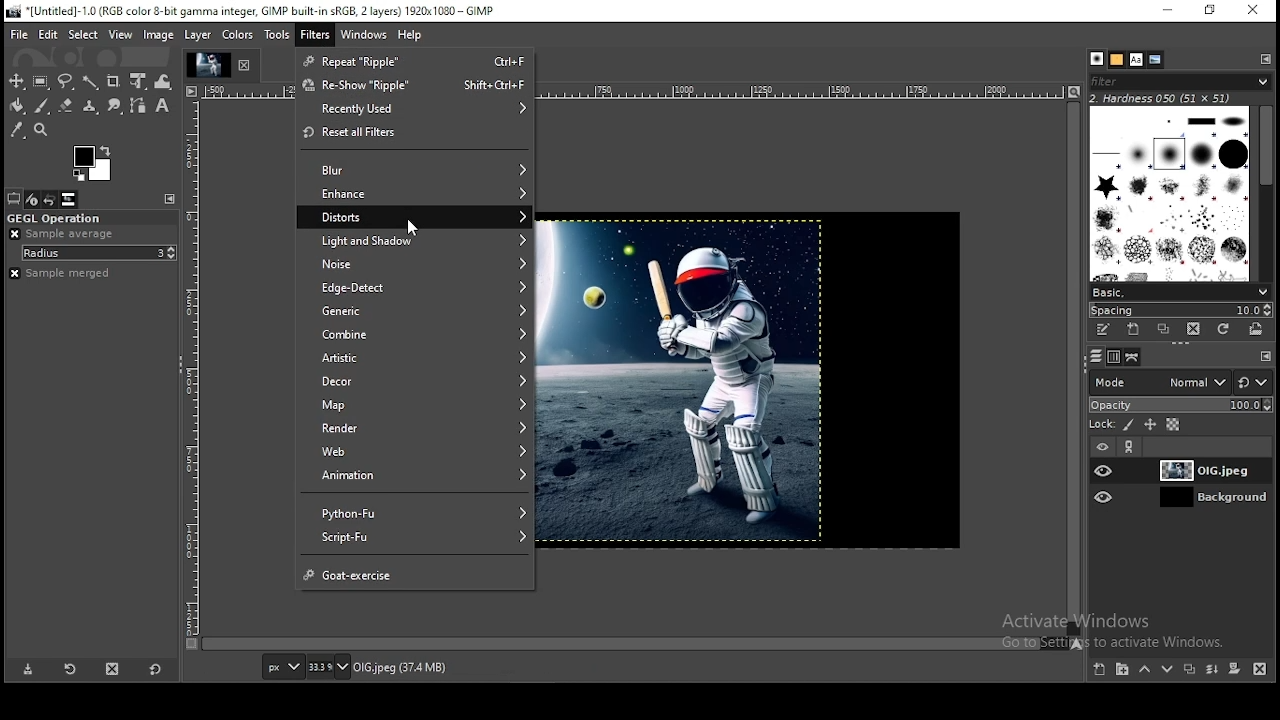 The width and height of the screenshot is (1280, 720). What do you see at coordinates (417, 380) in the screenshot?
I see `decor` at bounding box center [417, 380].